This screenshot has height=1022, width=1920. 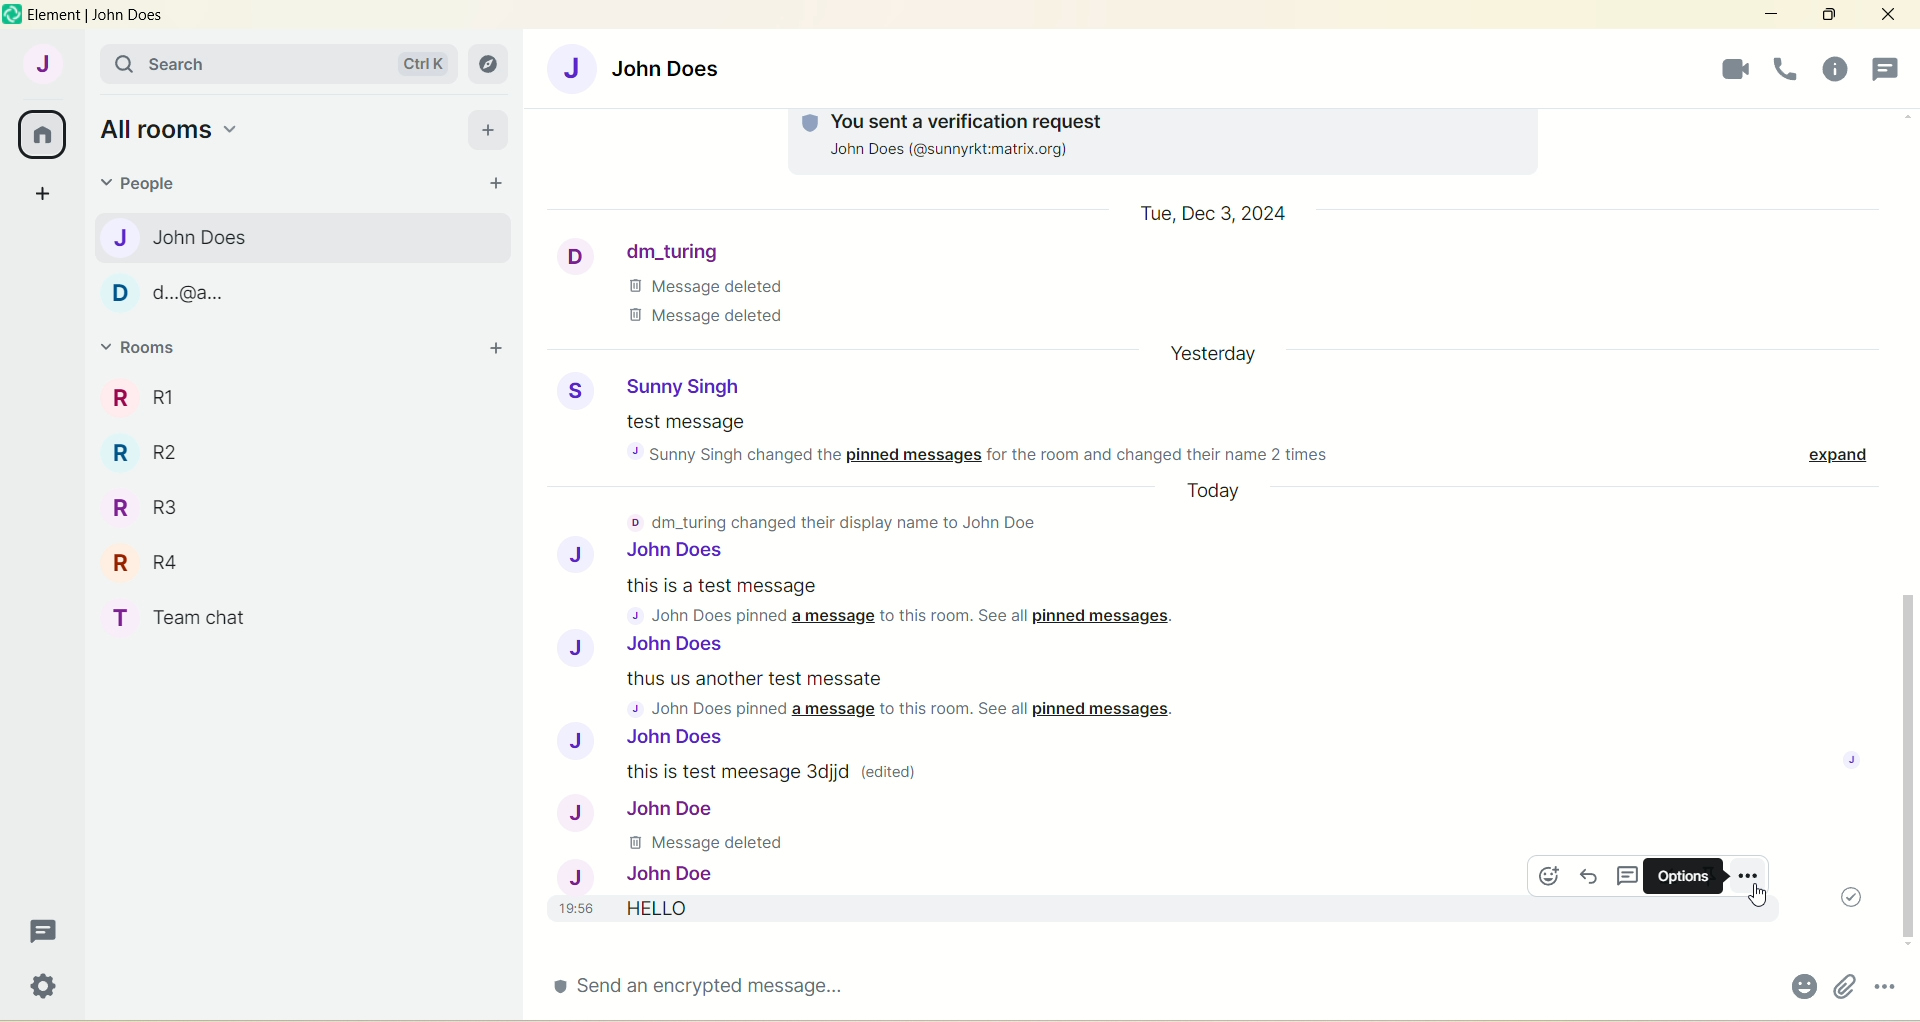 What do you see at coordinates (44, 195) in the screenshot?
I see `create a space` at bounding box center [44, 195].